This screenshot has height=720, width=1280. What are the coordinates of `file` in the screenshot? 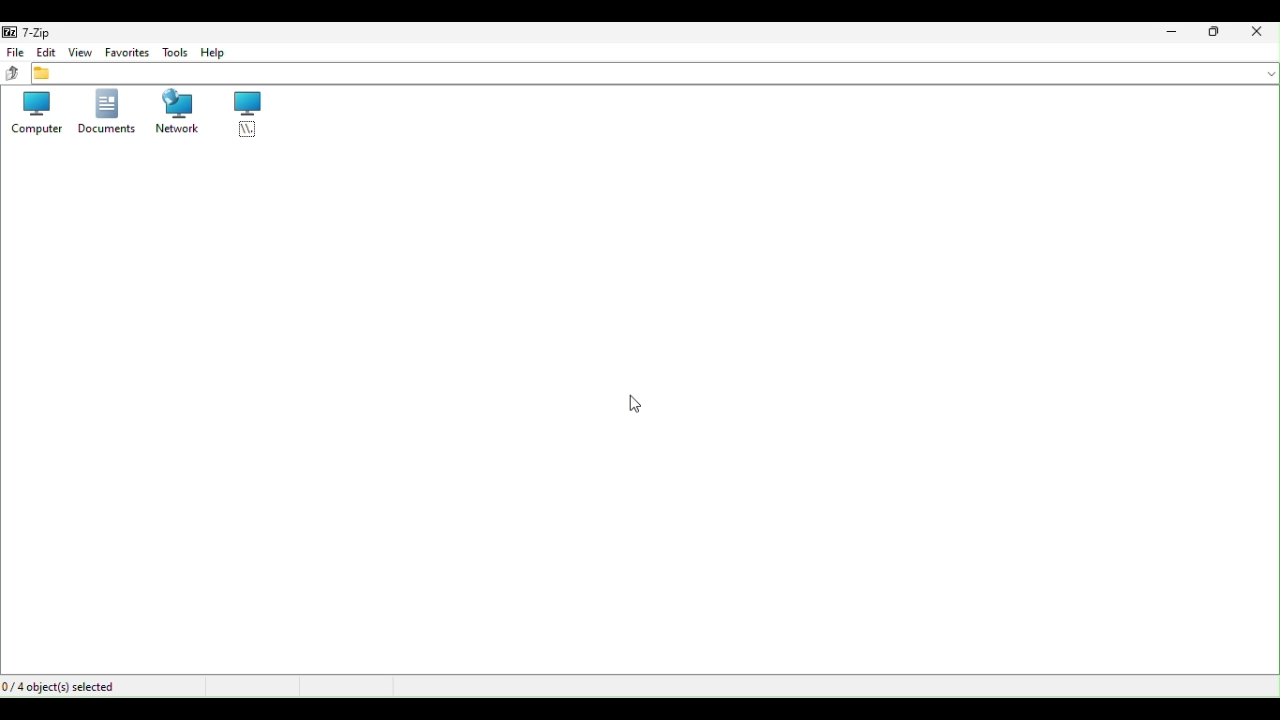 It's located at (15, 52).